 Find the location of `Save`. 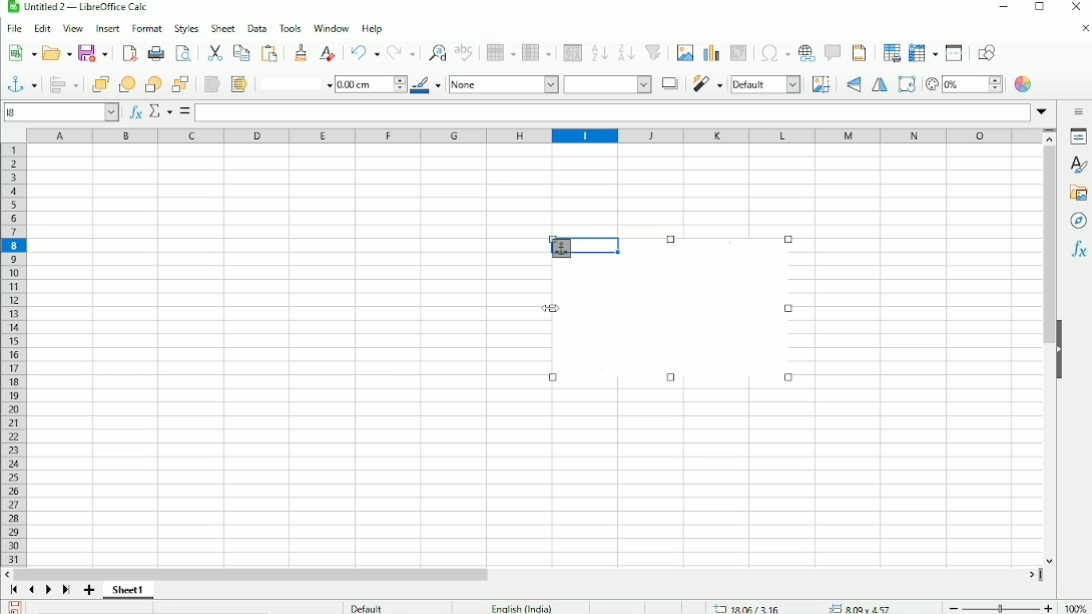

Save is located at coordinates (93, 54).